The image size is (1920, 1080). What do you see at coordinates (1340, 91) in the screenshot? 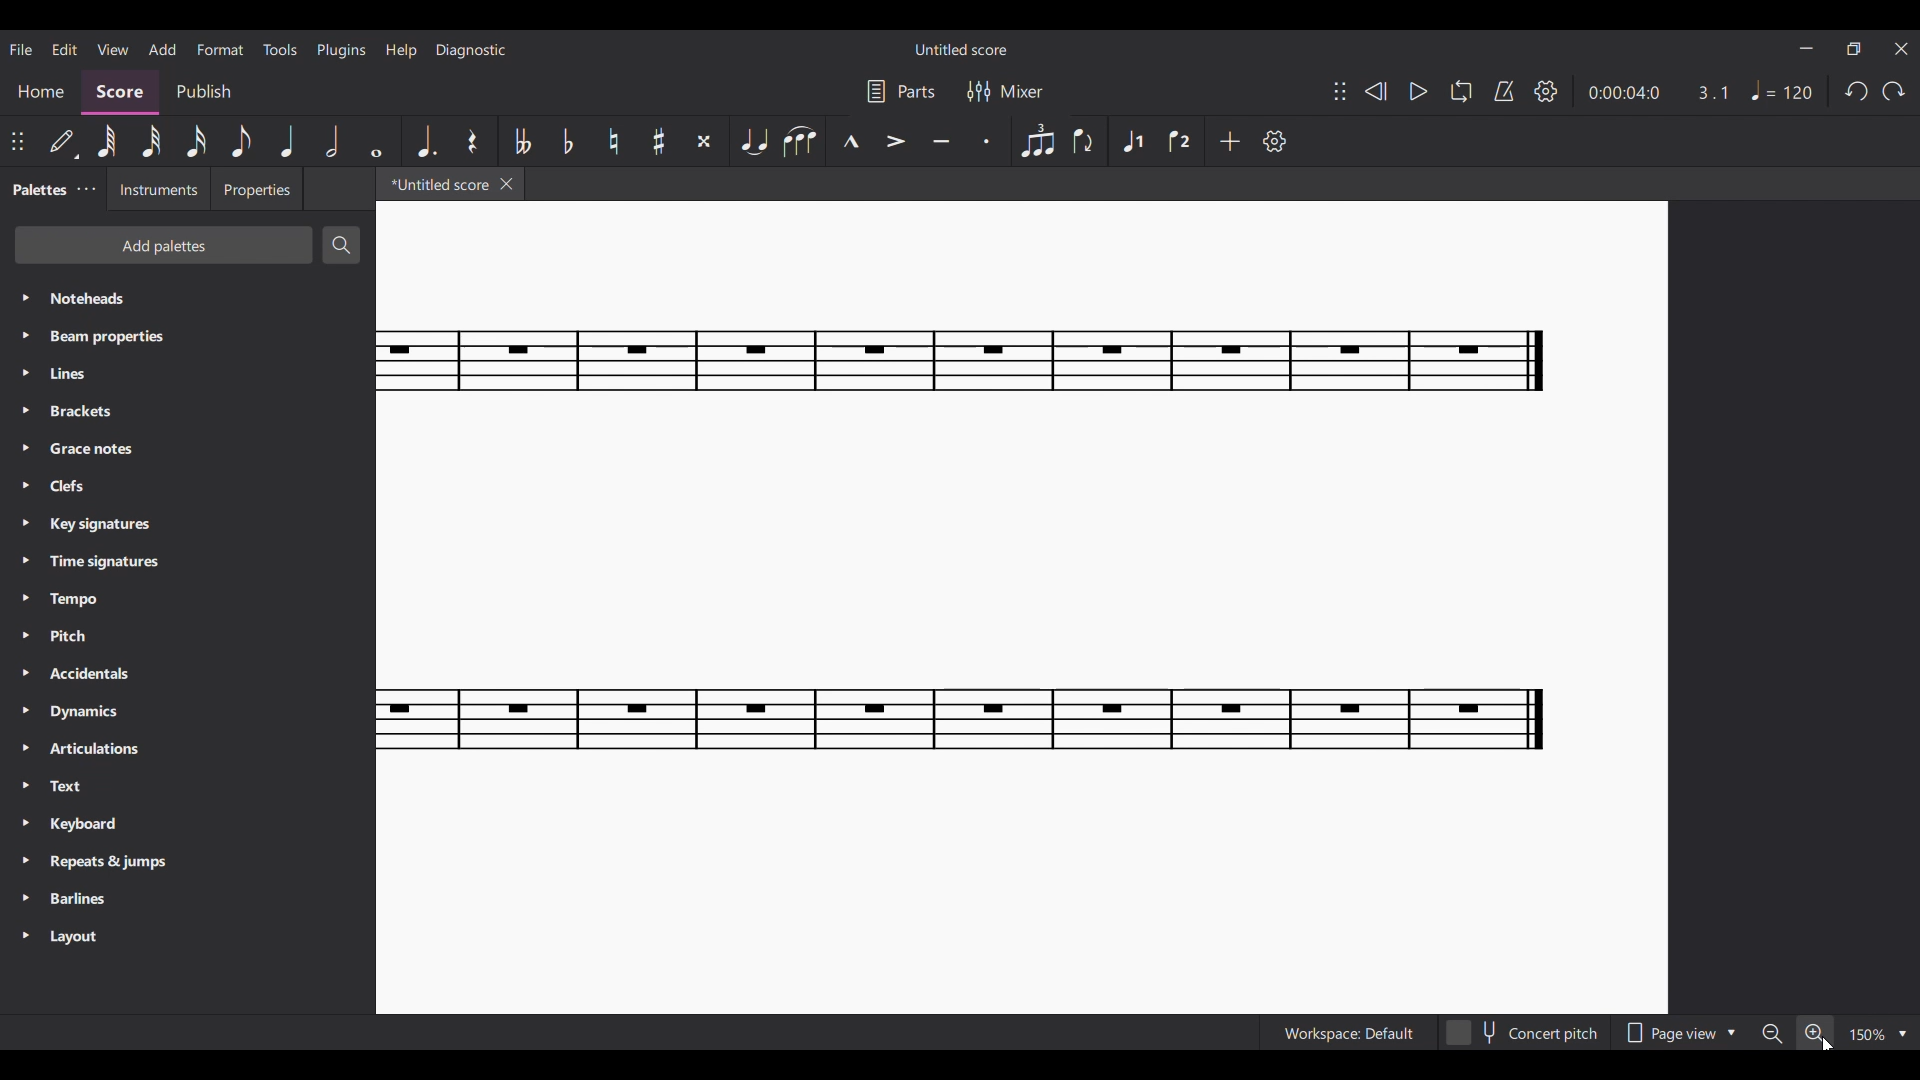
I see `Change position` at bounding box center [1340, 91].